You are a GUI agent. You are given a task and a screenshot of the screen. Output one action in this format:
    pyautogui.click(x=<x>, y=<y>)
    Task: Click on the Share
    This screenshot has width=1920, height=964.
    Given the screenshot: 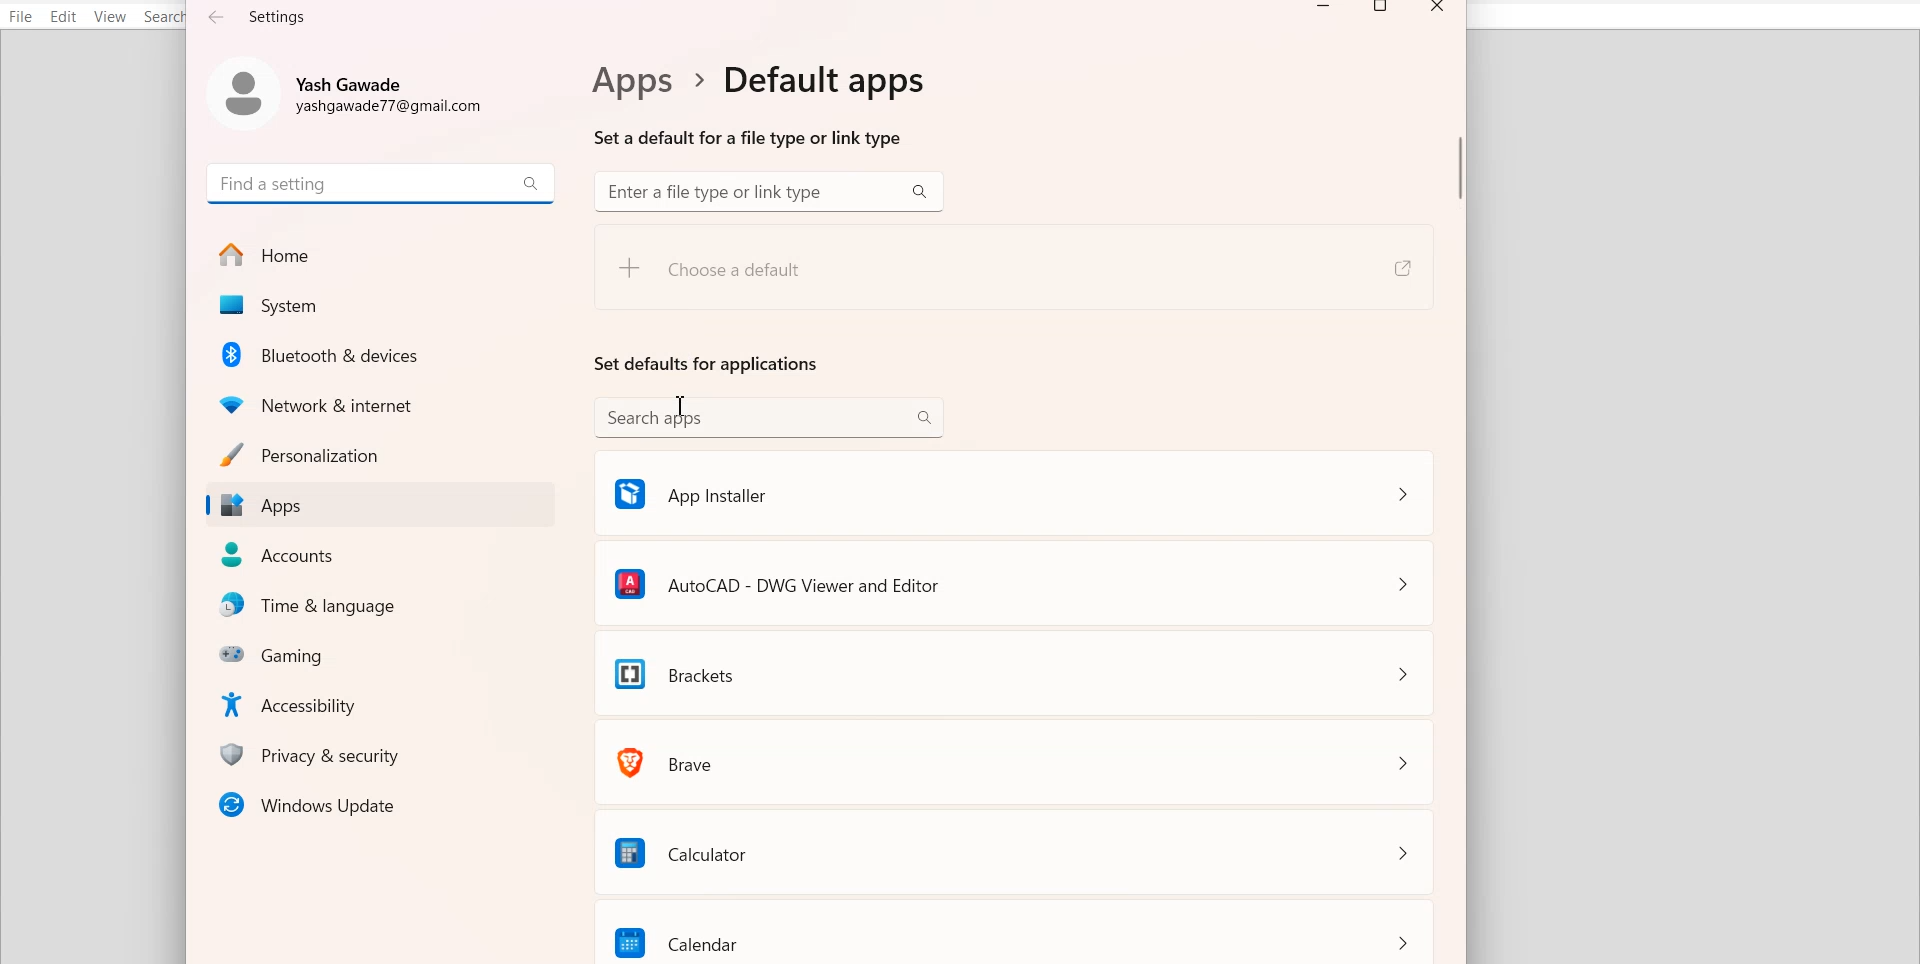 What is the action you would take?
    pyautogui.click(x=1400, y=269)
    